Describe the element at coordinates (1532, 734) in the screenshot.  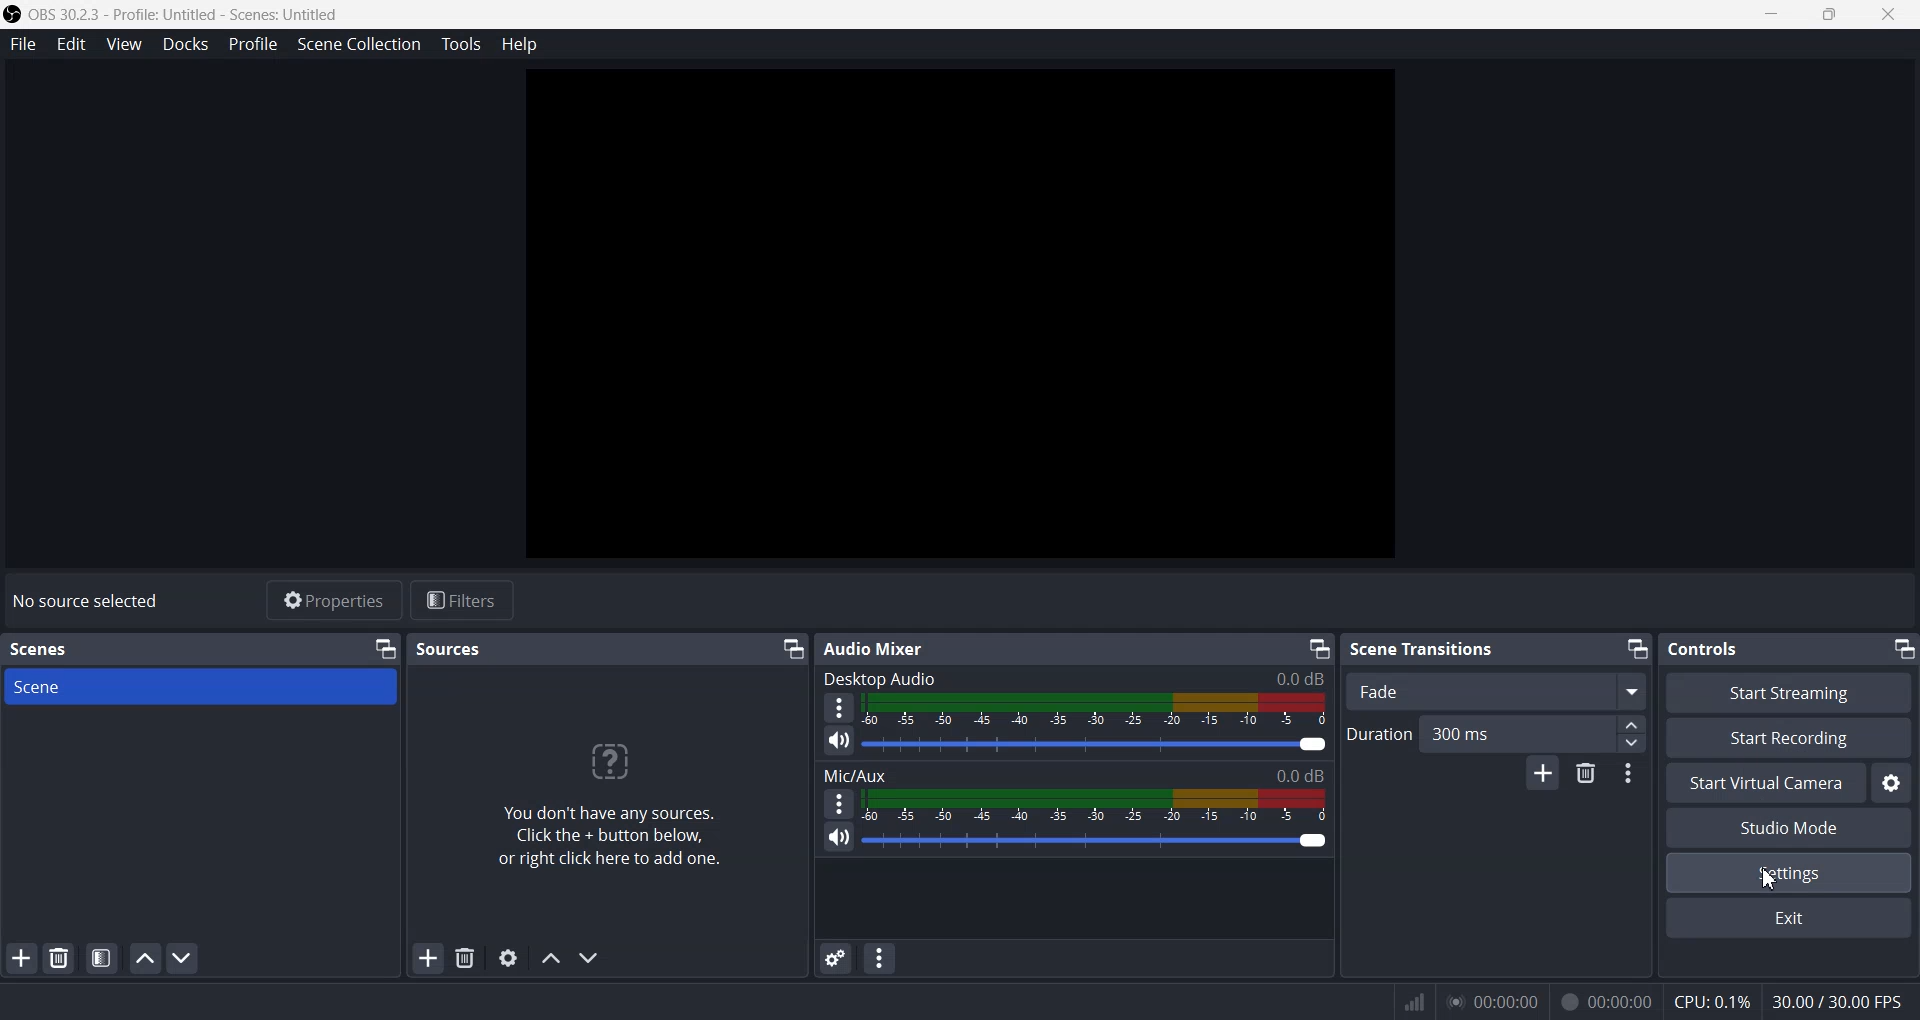
I see `300 ms` at that location.